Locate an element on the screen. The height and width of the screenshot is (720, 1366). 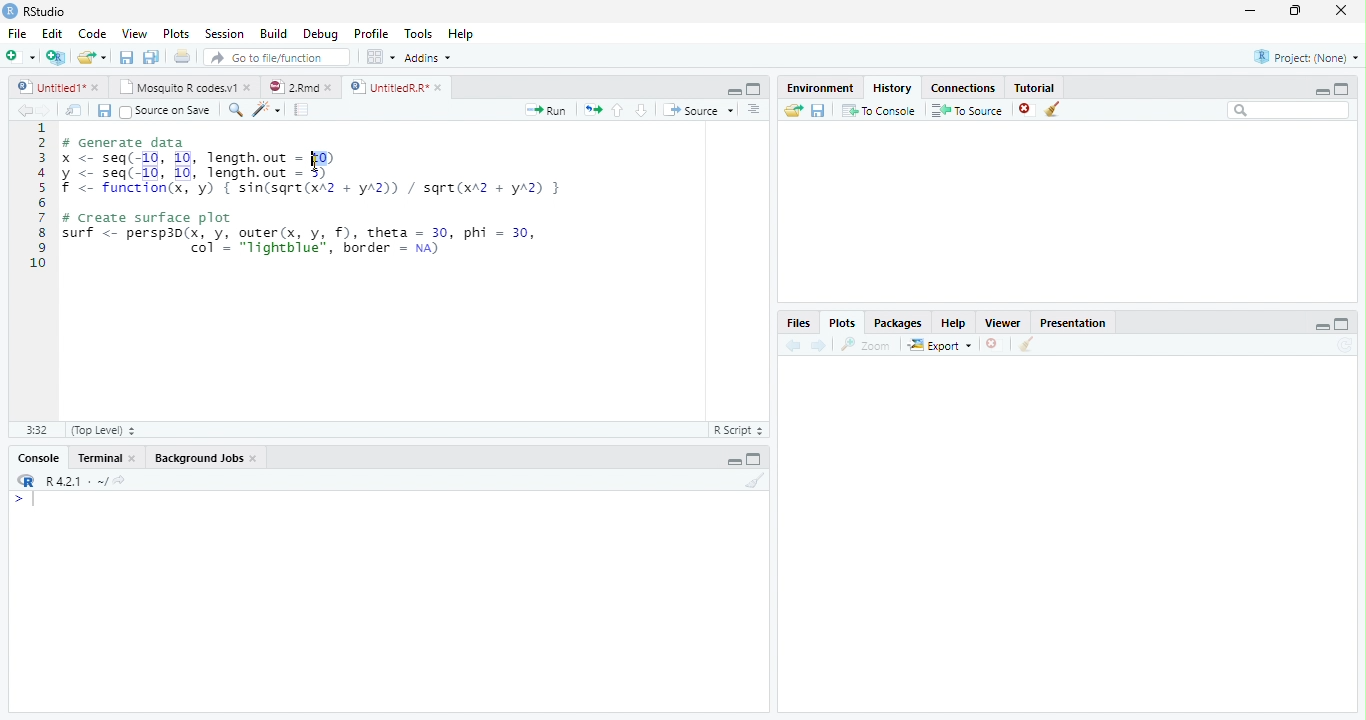
R Script is located at coordinates (741, 430).